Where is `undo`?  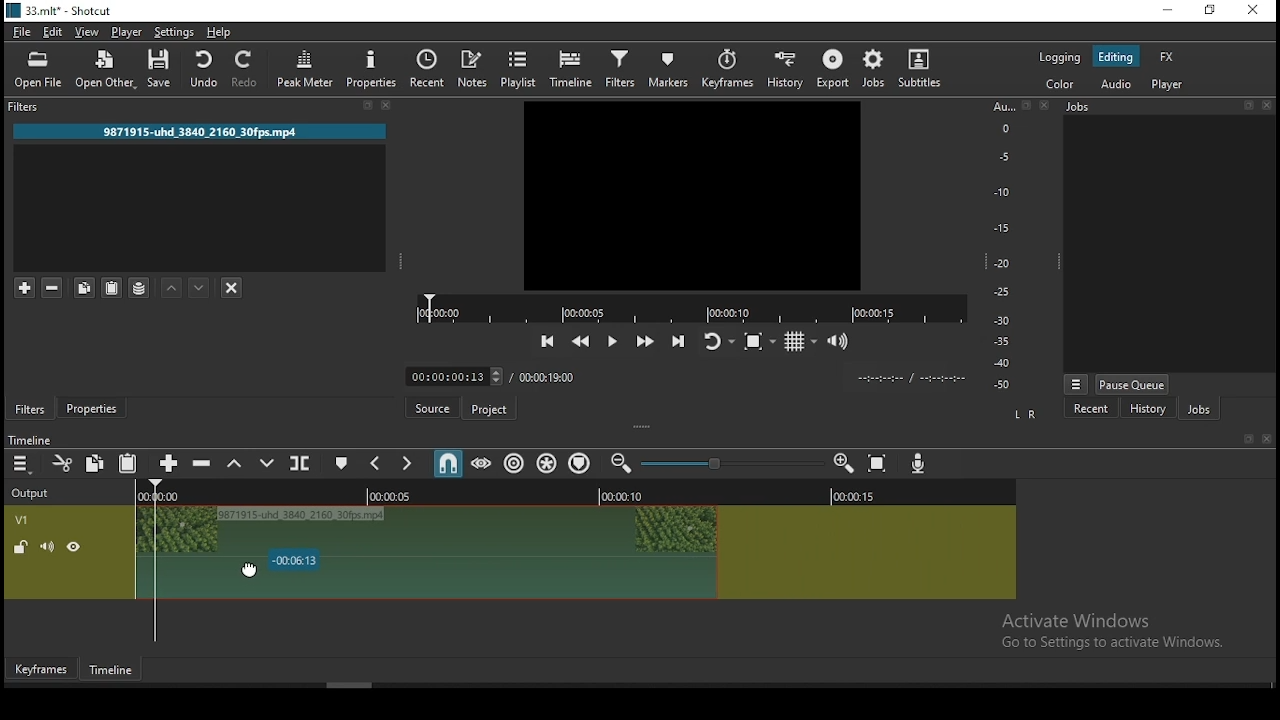 undo is located at coordinates (204, 70).